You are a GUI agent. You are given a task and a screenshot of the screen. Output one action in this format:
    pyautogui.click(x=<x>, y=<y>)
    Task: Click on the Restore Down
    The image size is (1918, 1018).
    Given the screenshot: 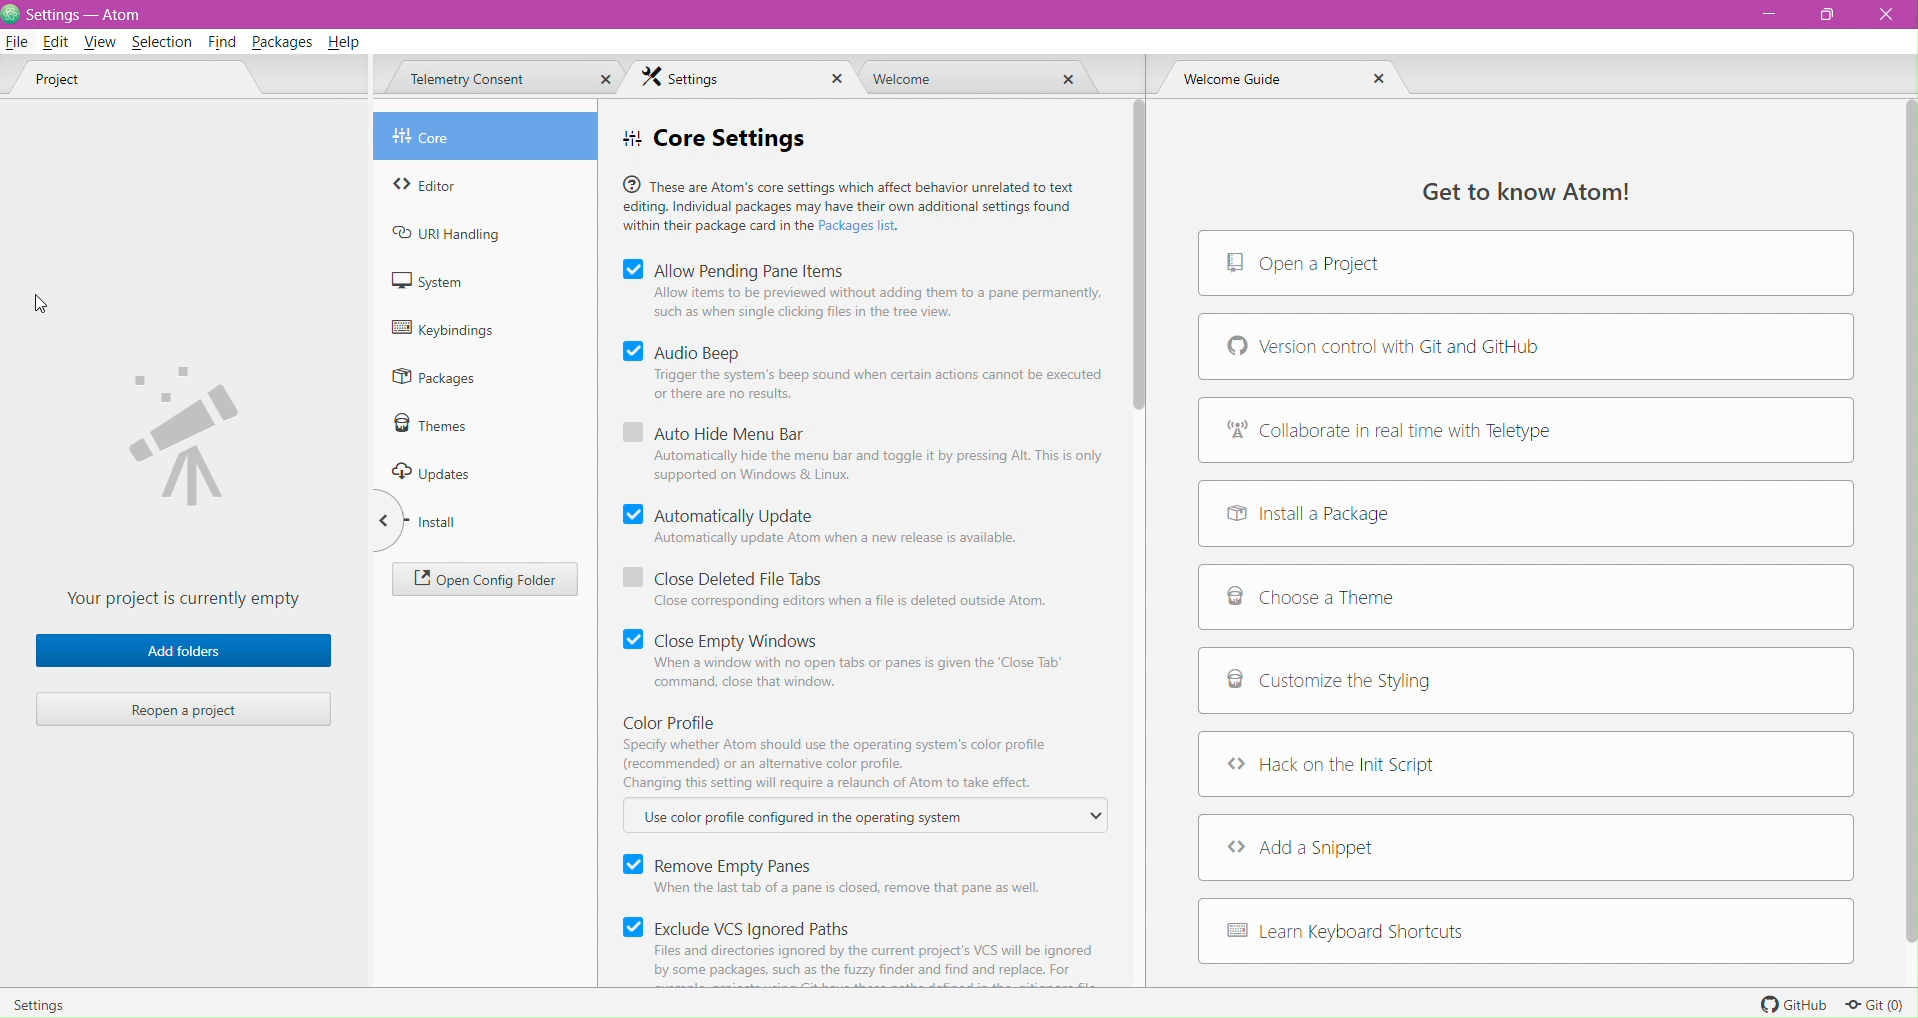 What is the action you would take?
    pyautogui.click(x=1835, y=15)
    